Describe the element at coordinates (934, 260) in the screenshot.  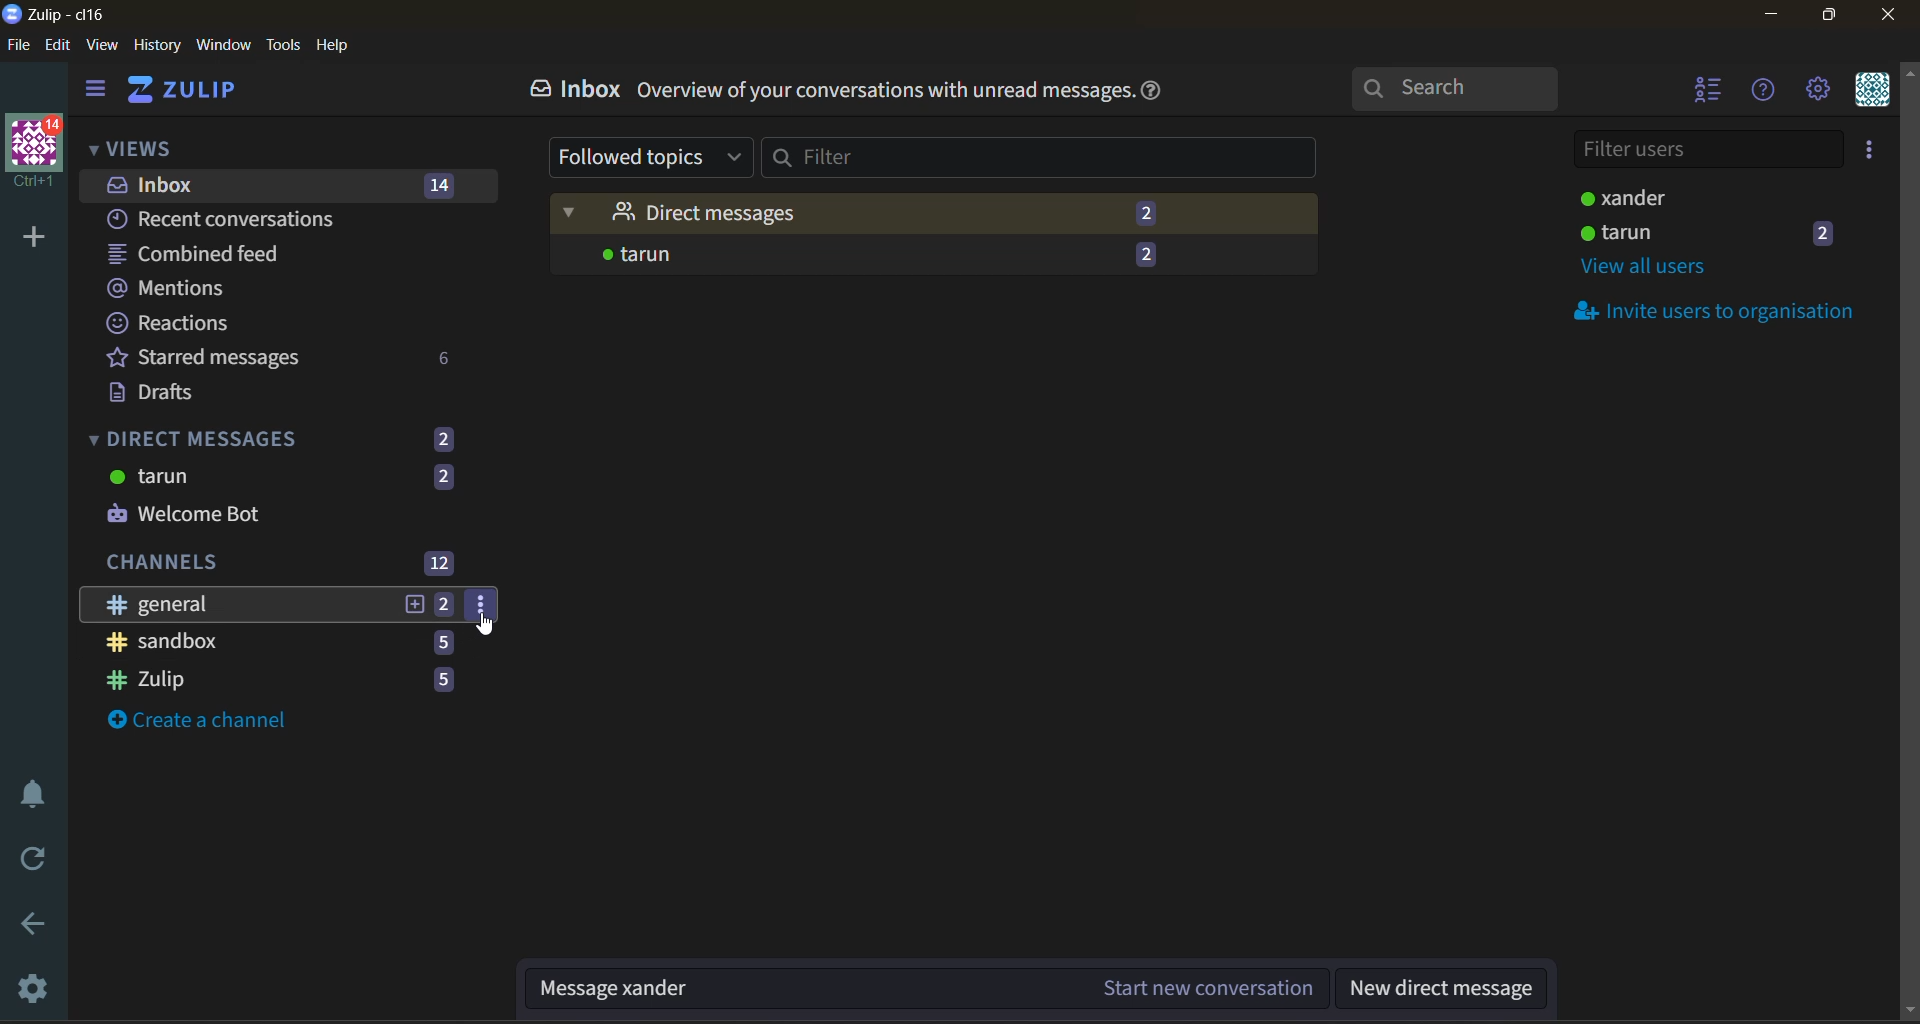
I see `tarun -2 (messages)` at that location.